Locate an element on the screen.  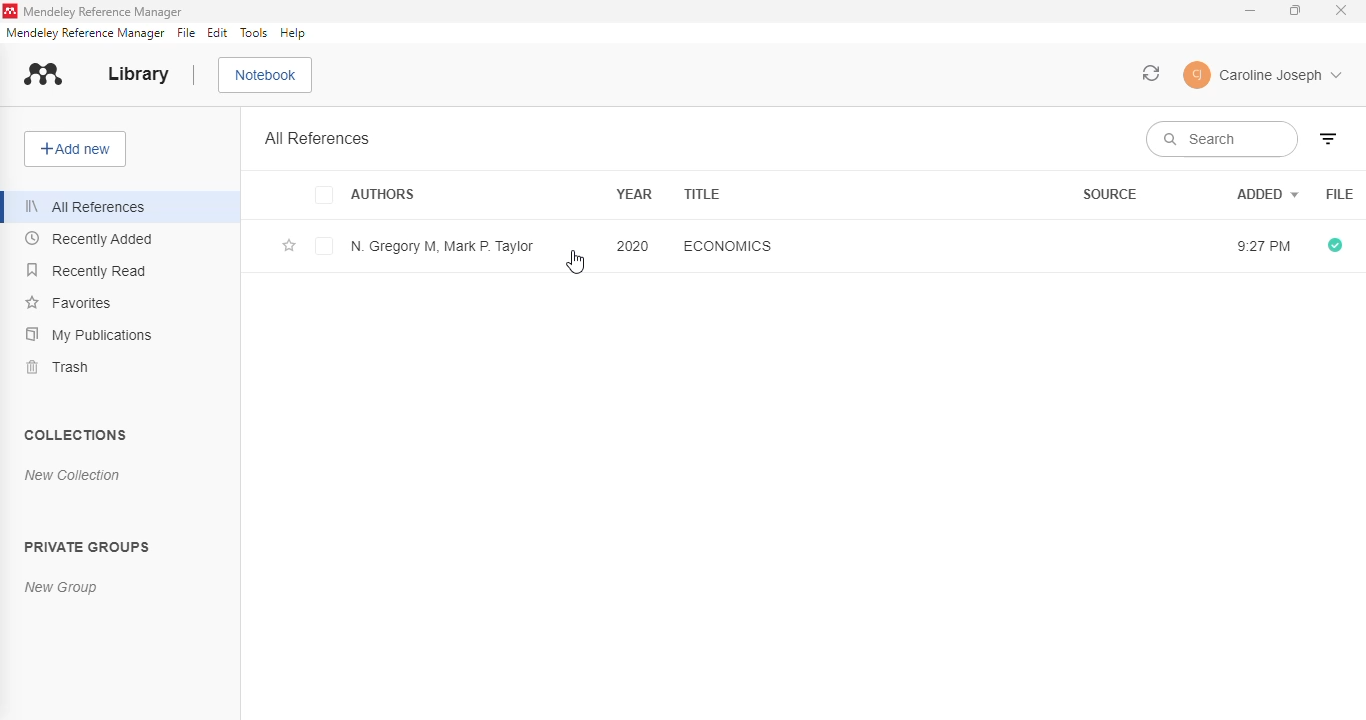
recently added is located at coordinates (88, 239).